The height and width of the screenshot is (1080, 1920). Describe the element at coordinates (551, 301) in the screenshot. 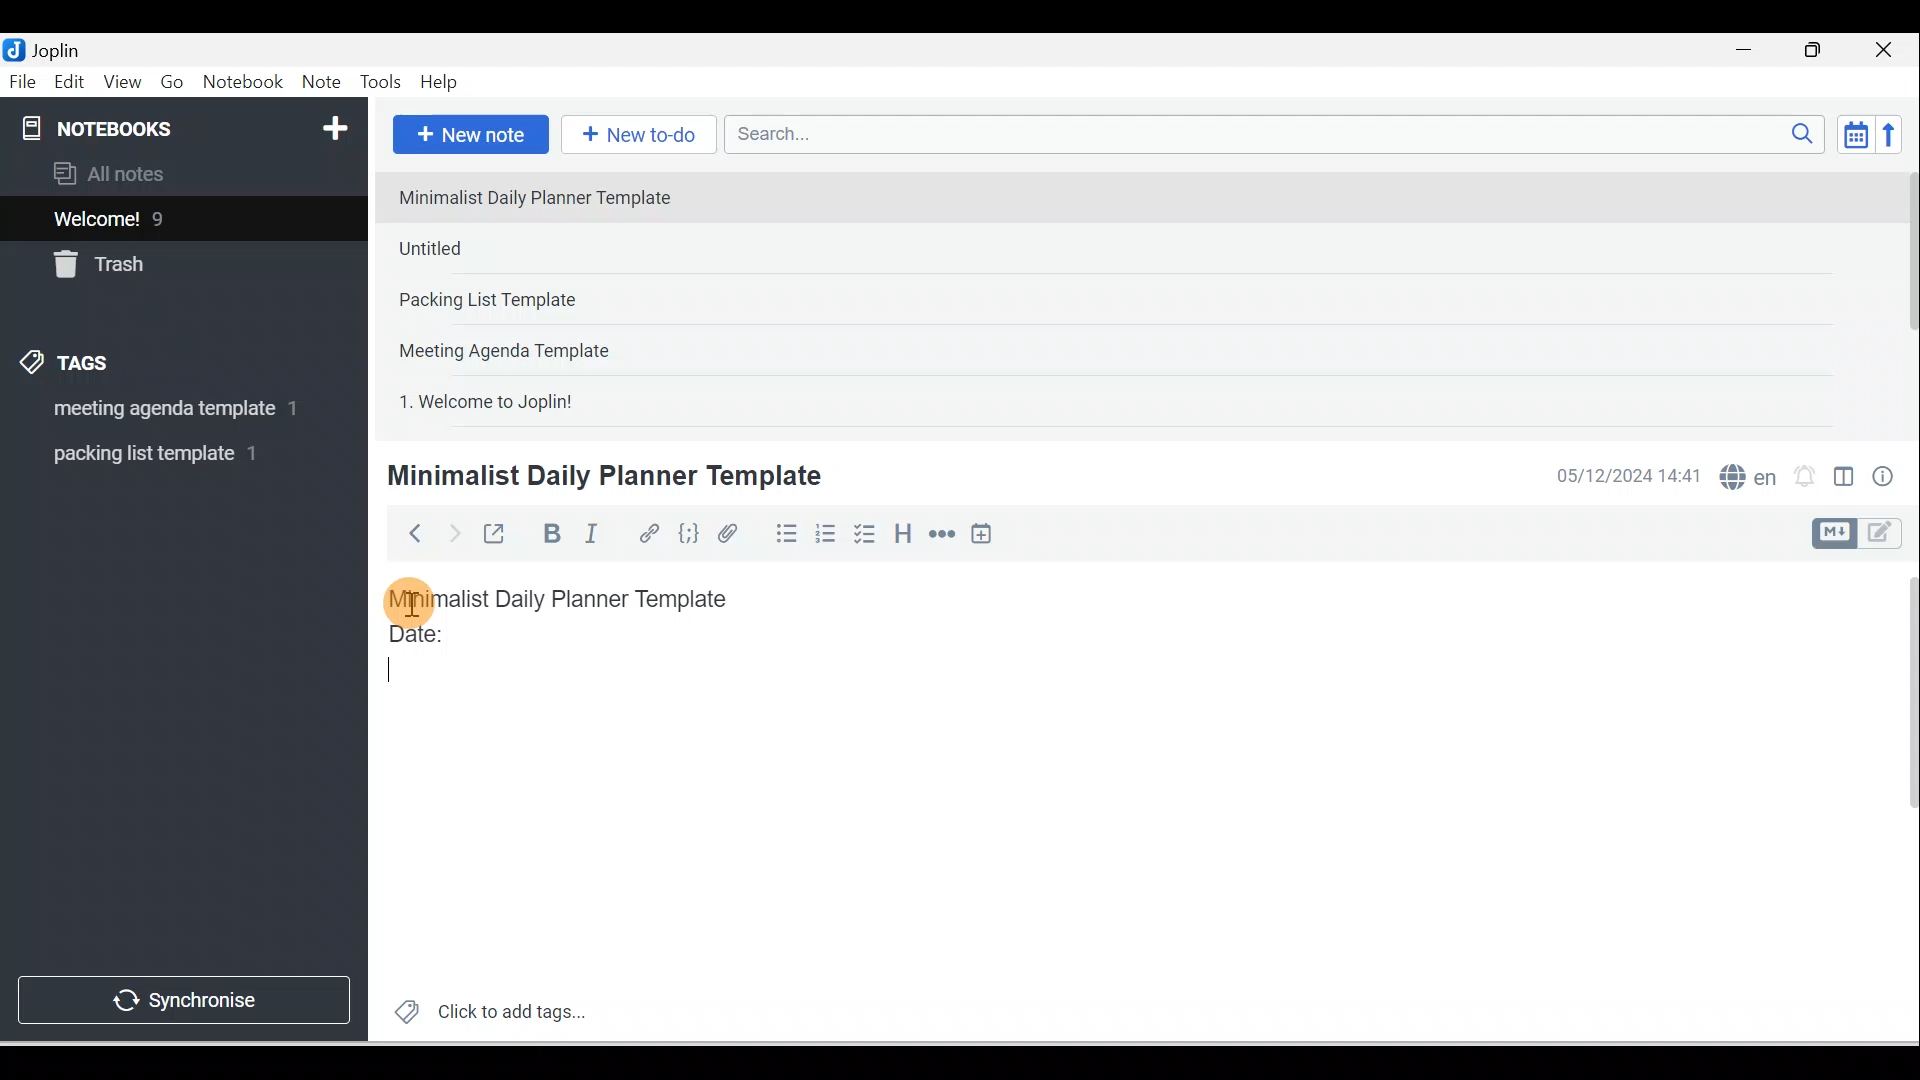

I see `Note 3` at that location.